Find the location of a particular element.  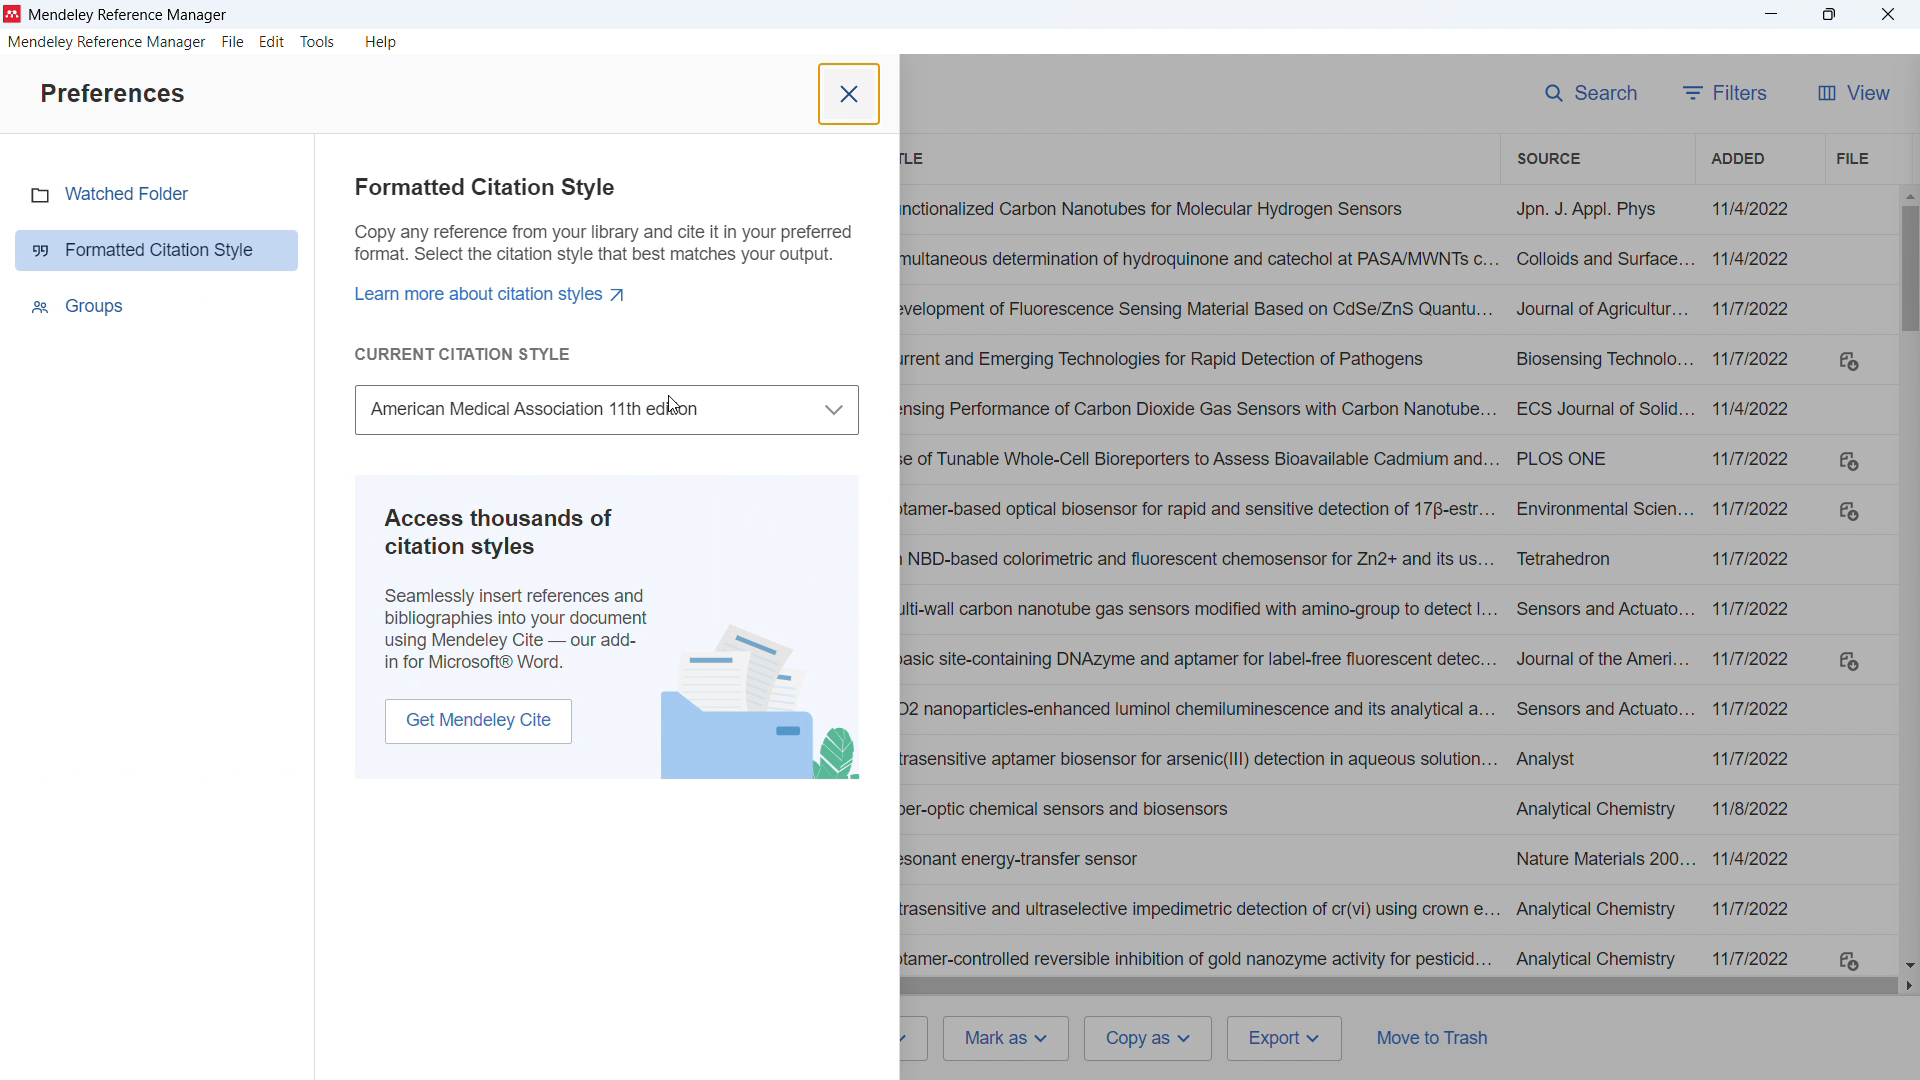

Formatted citation style  is located at coordinates (605, 224).